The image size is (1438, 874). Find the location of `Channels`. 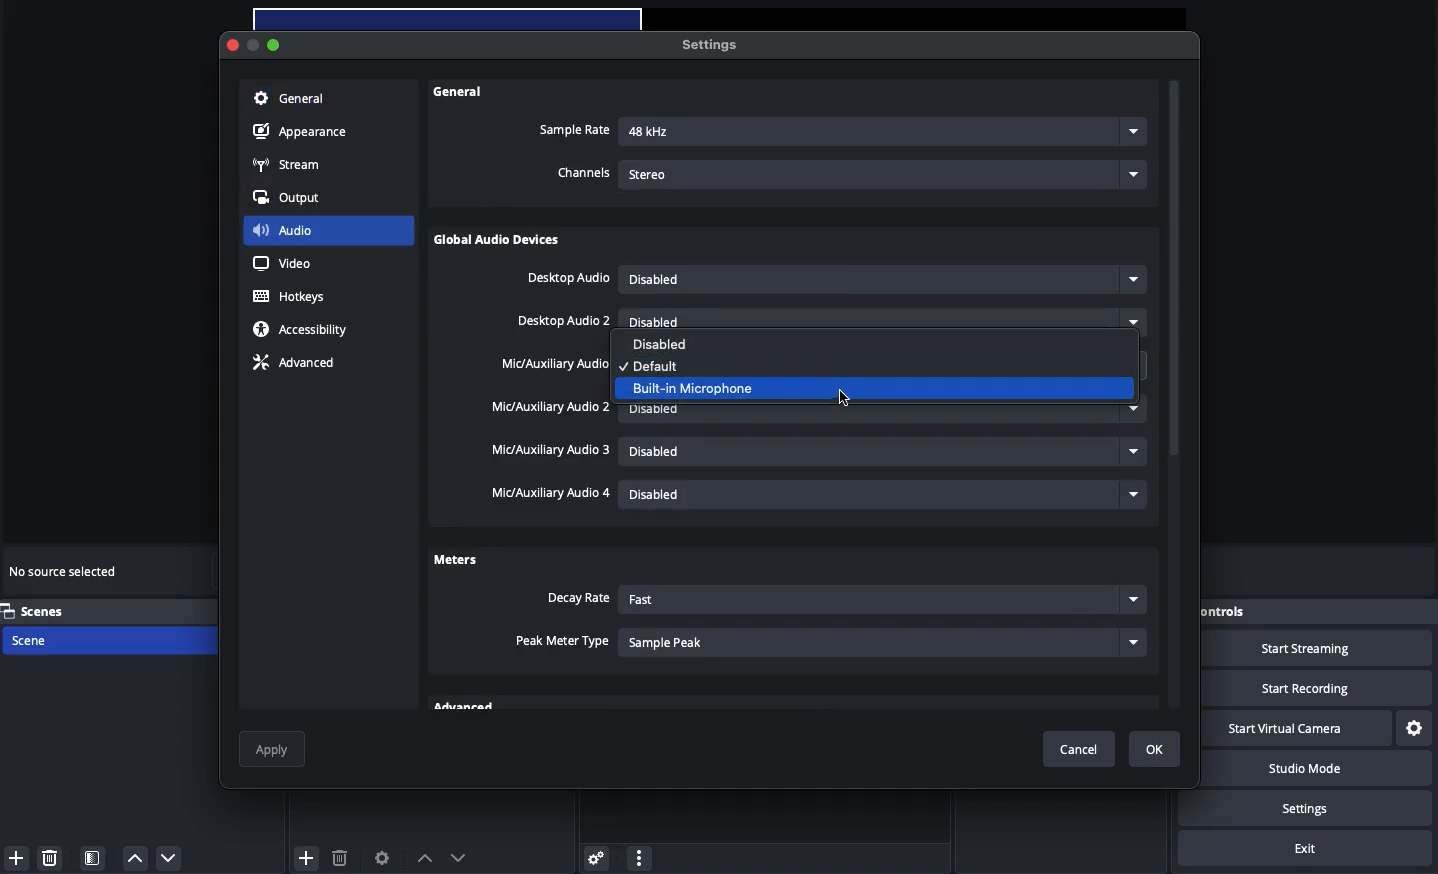

Channels is located at coordinates (584, 174).